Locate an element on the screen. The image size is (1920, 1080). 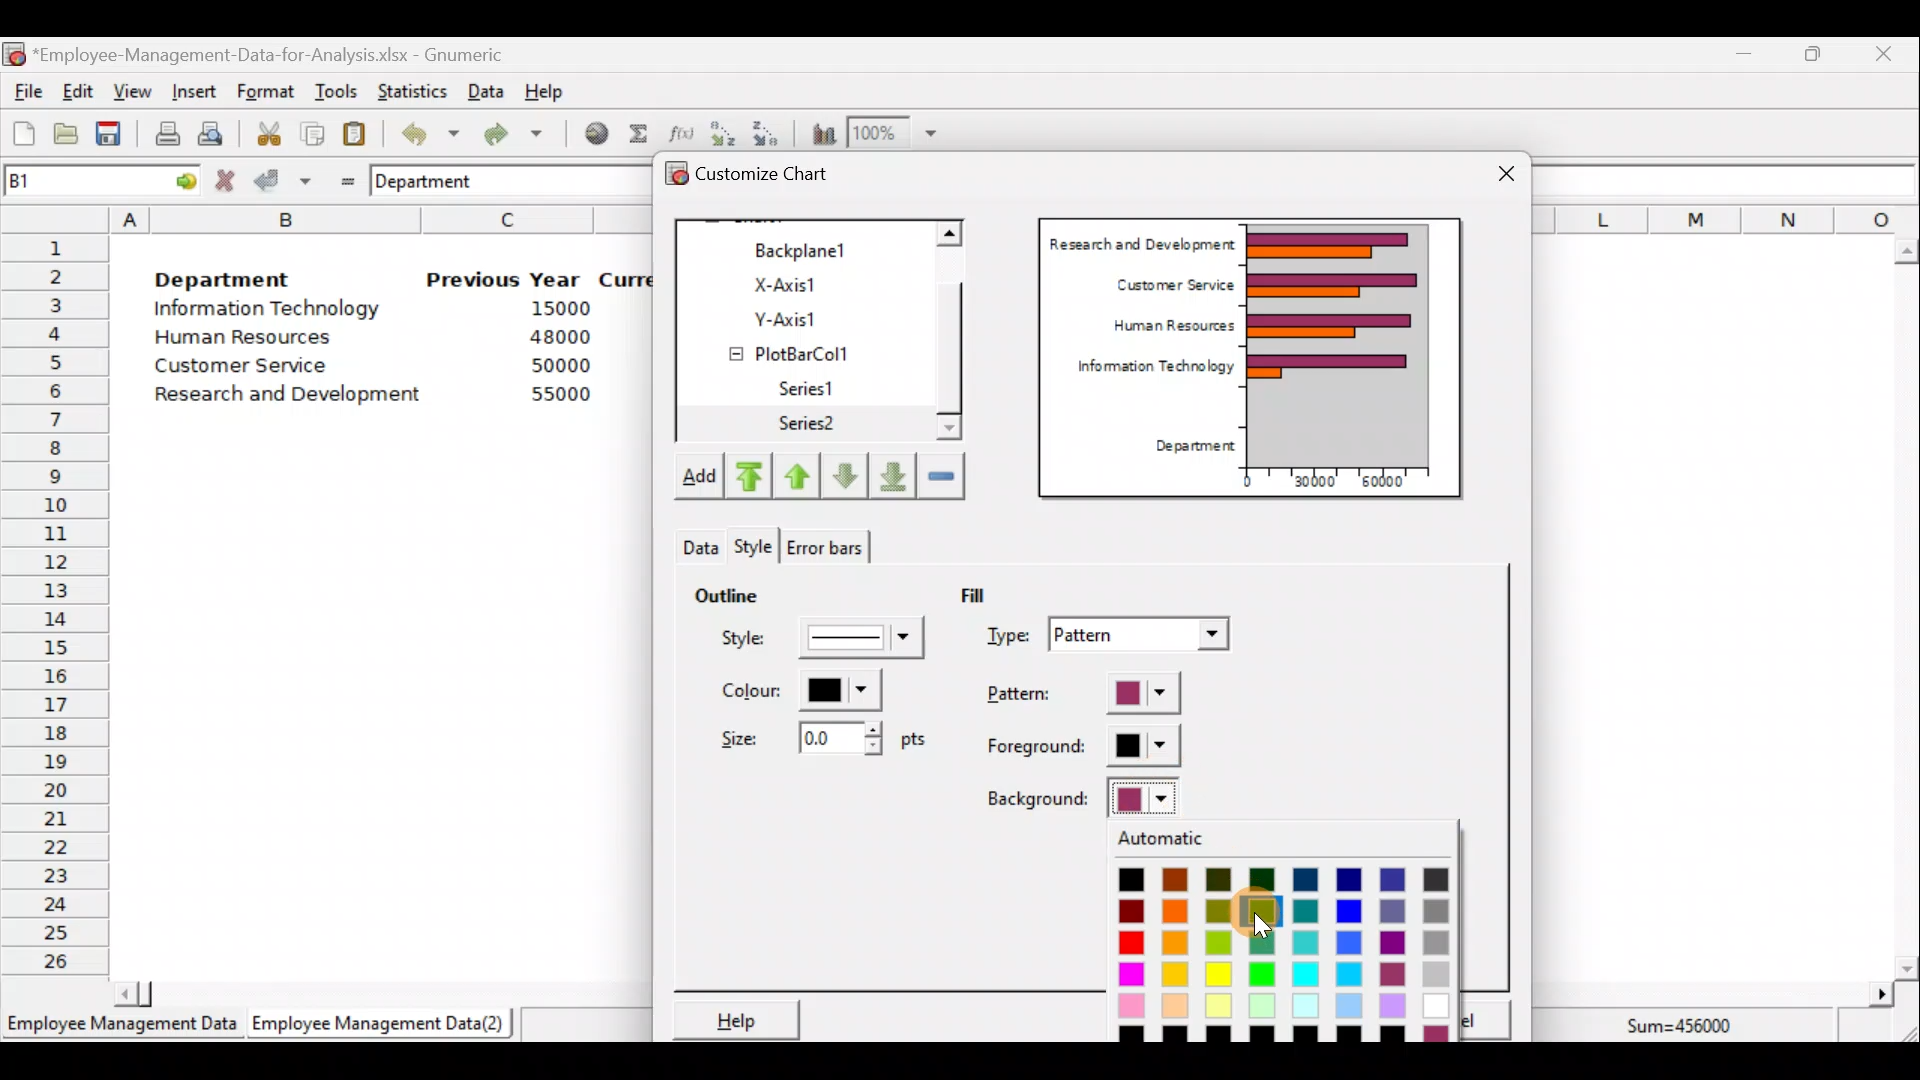
Theme is located at coordinates (760, 547).